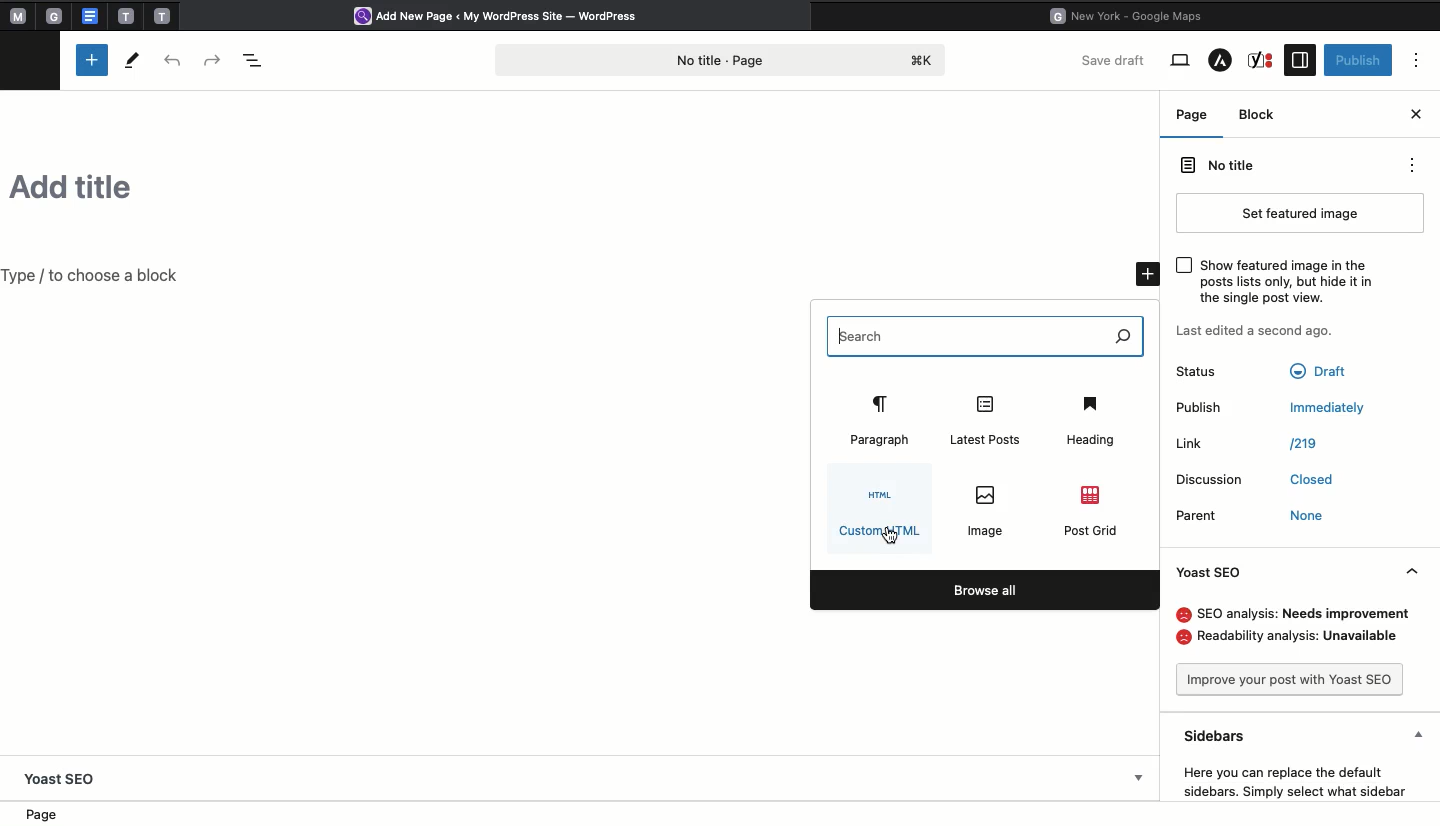  Describe the element at coordinates (880, 513) in the screenshot. I see `Custom HTML` at that location.